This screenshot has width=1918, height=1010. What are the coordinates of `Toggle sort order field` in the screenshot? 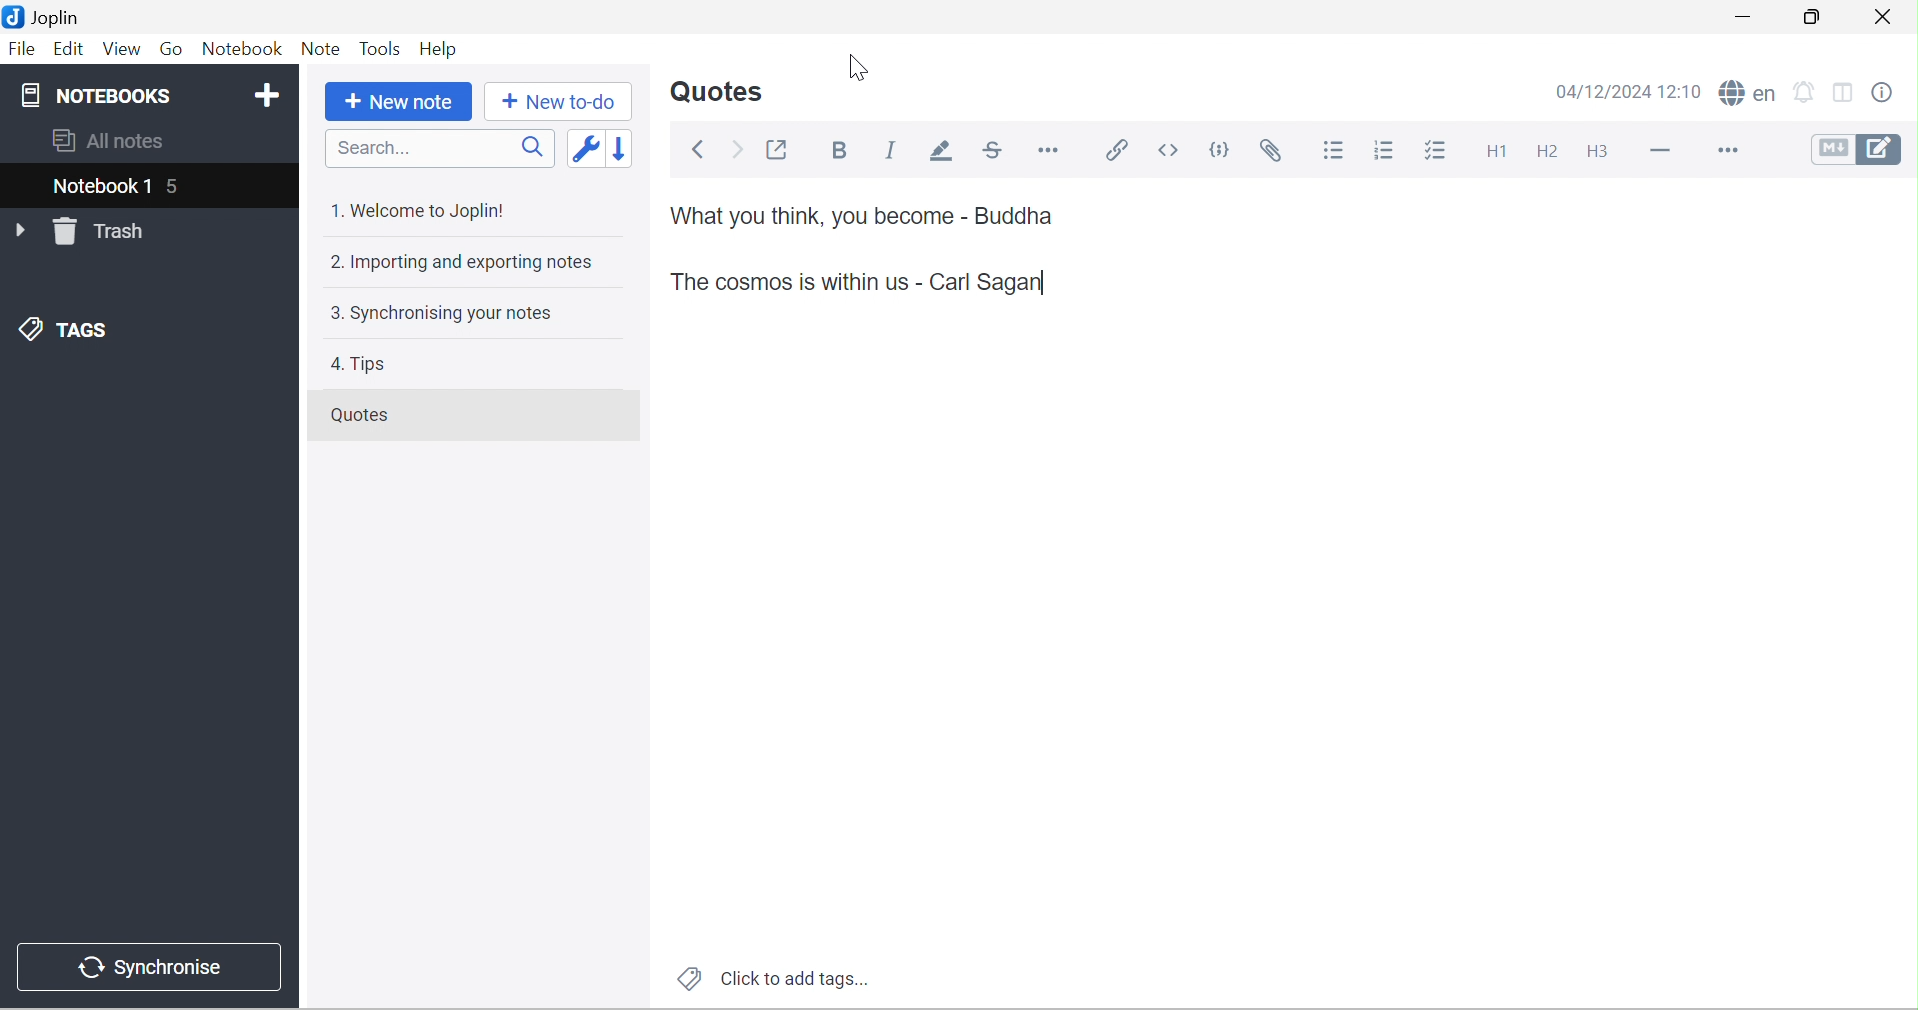 It's located at (588, 146).